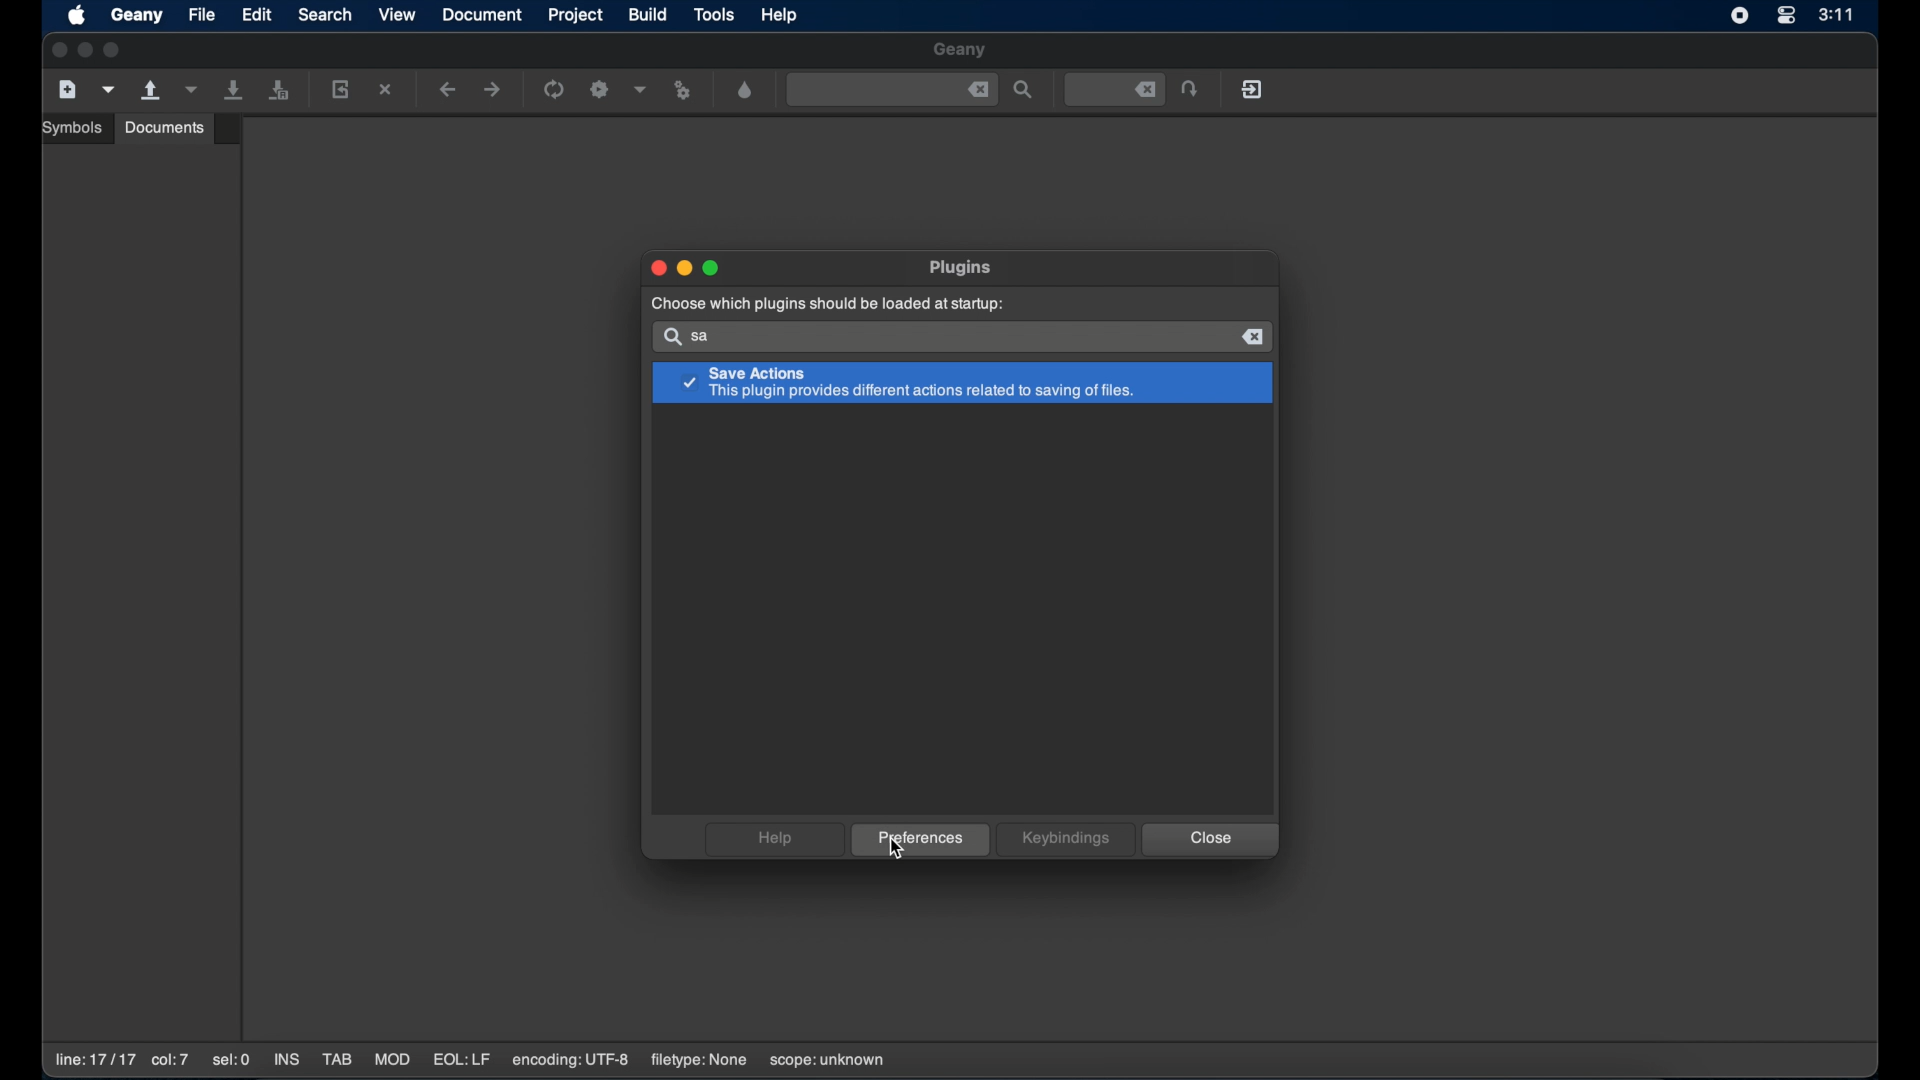 This screenshot has width=1920, height=1080. I want to click on maximize, so click(115, 50).